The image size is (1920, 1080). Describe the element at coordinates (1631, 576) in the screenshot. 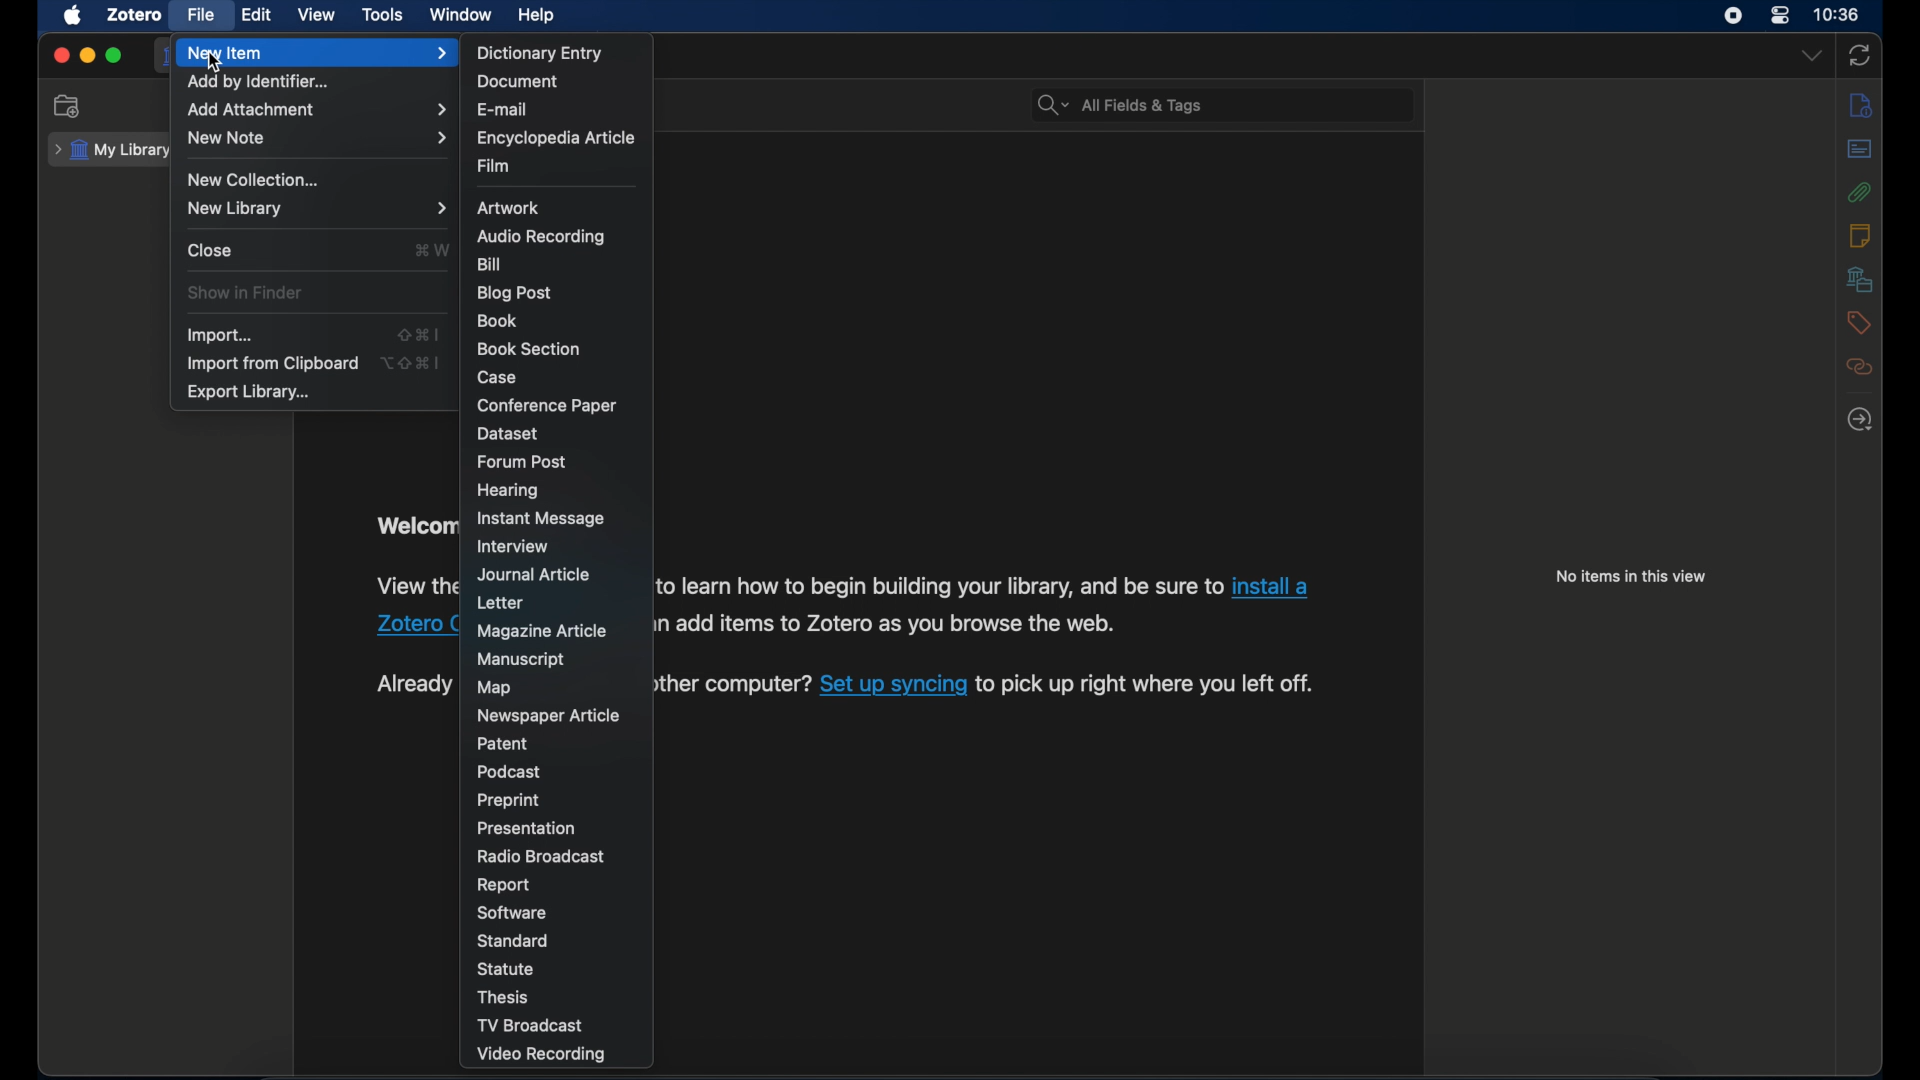

I see `no items in this view` at that location.